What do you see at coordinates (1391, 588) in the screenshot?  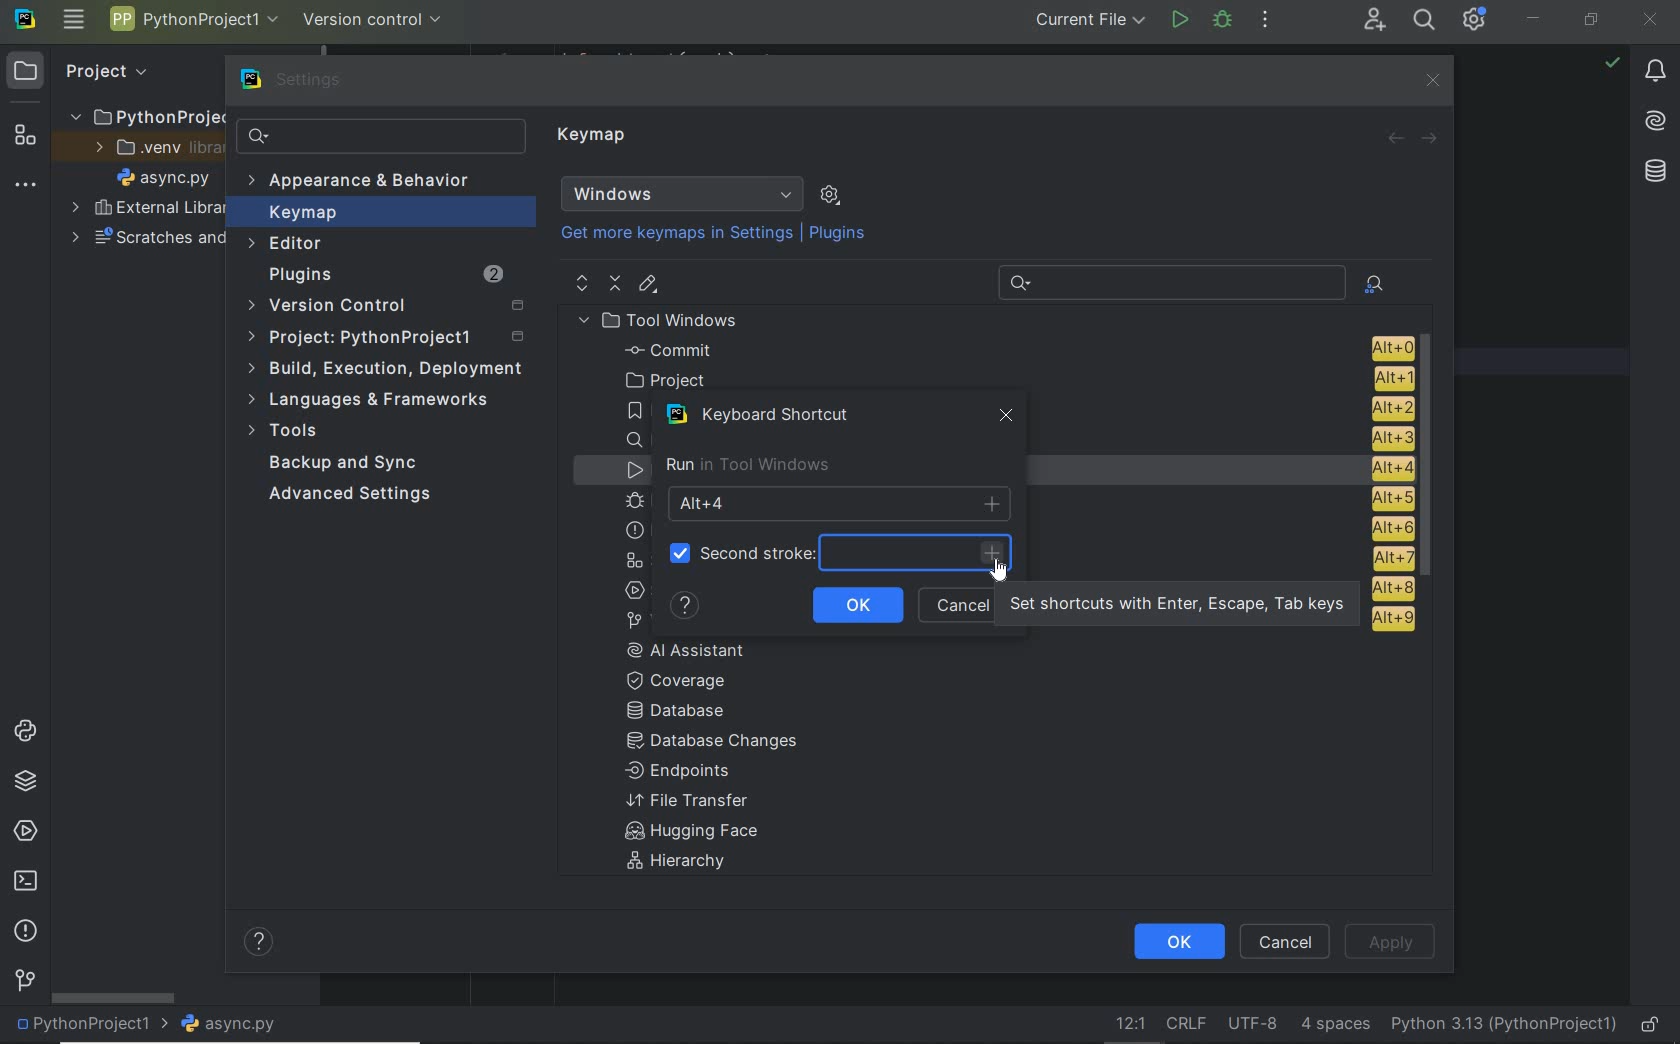 I see `alt + 8` at bounding box center [1391, 588].